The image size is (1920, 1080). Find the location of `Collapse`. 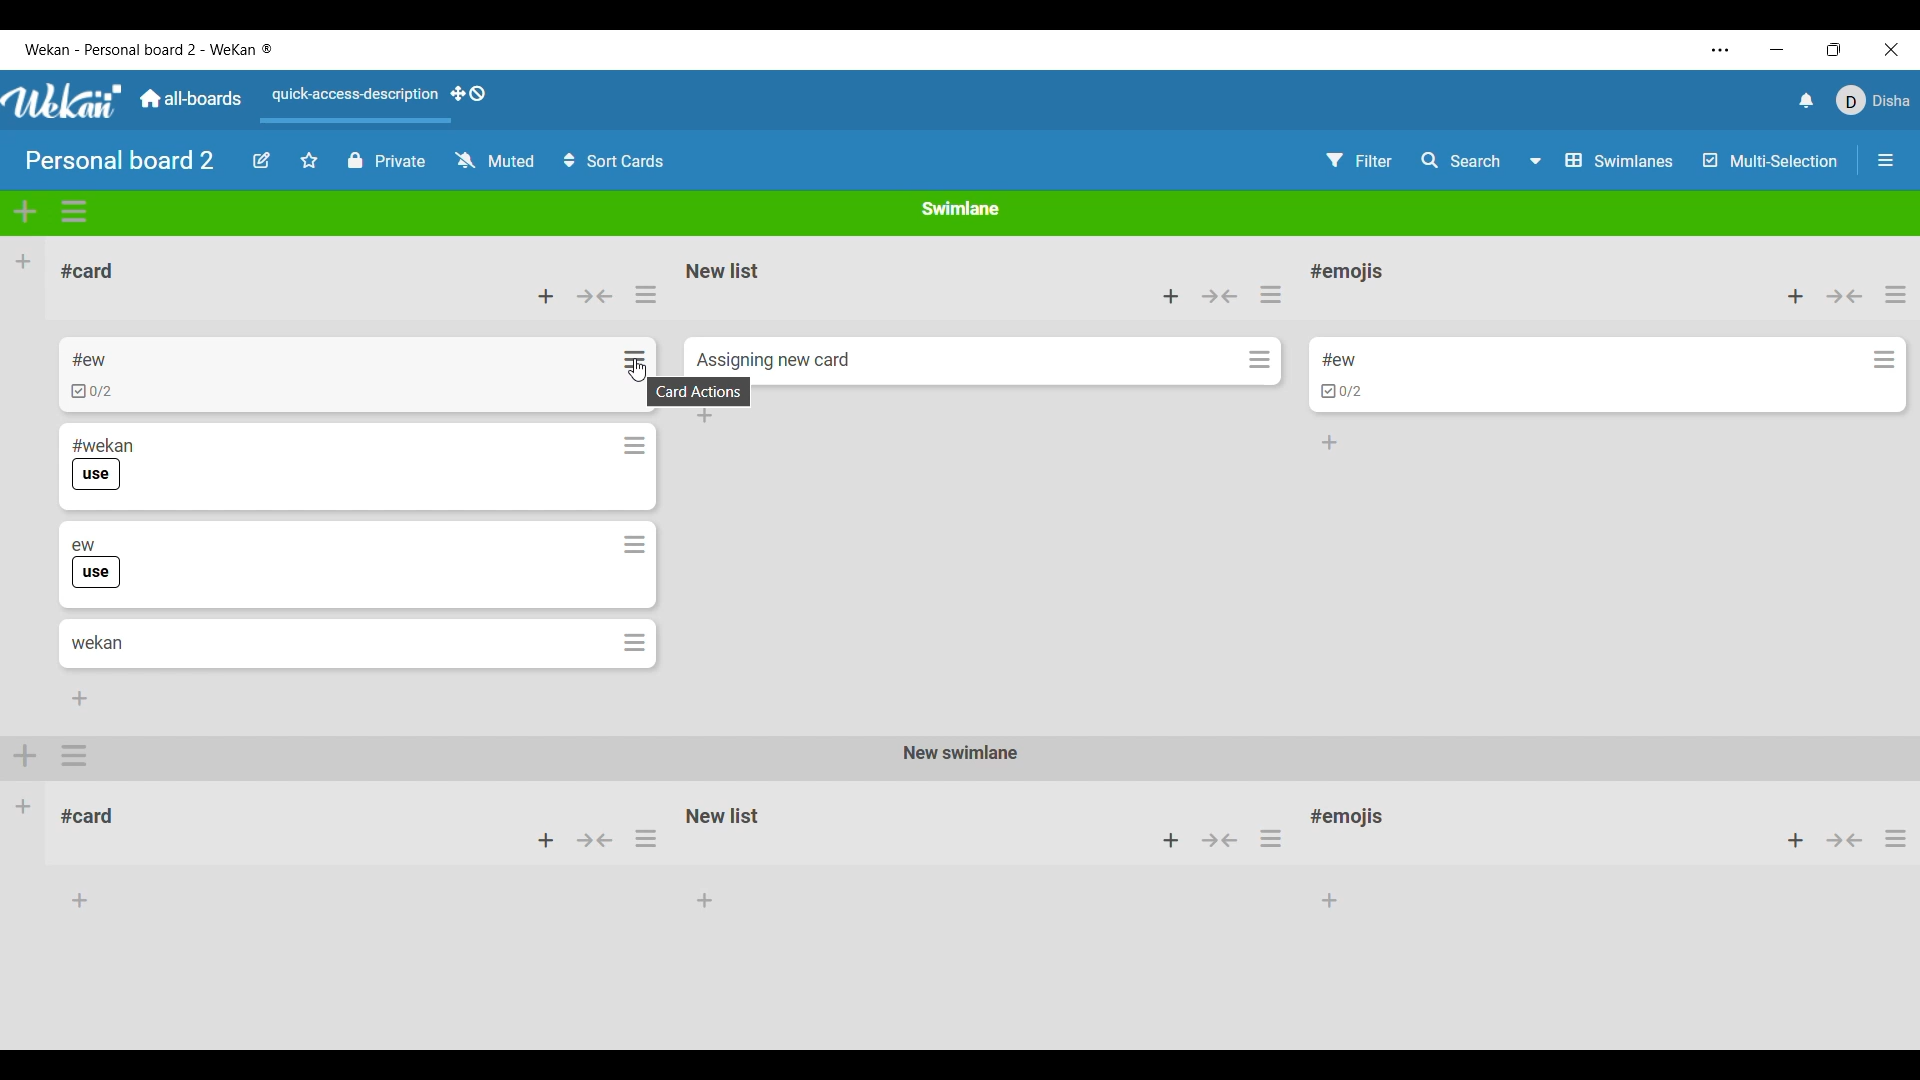

Collapse is located at coordinates (1220, 296).